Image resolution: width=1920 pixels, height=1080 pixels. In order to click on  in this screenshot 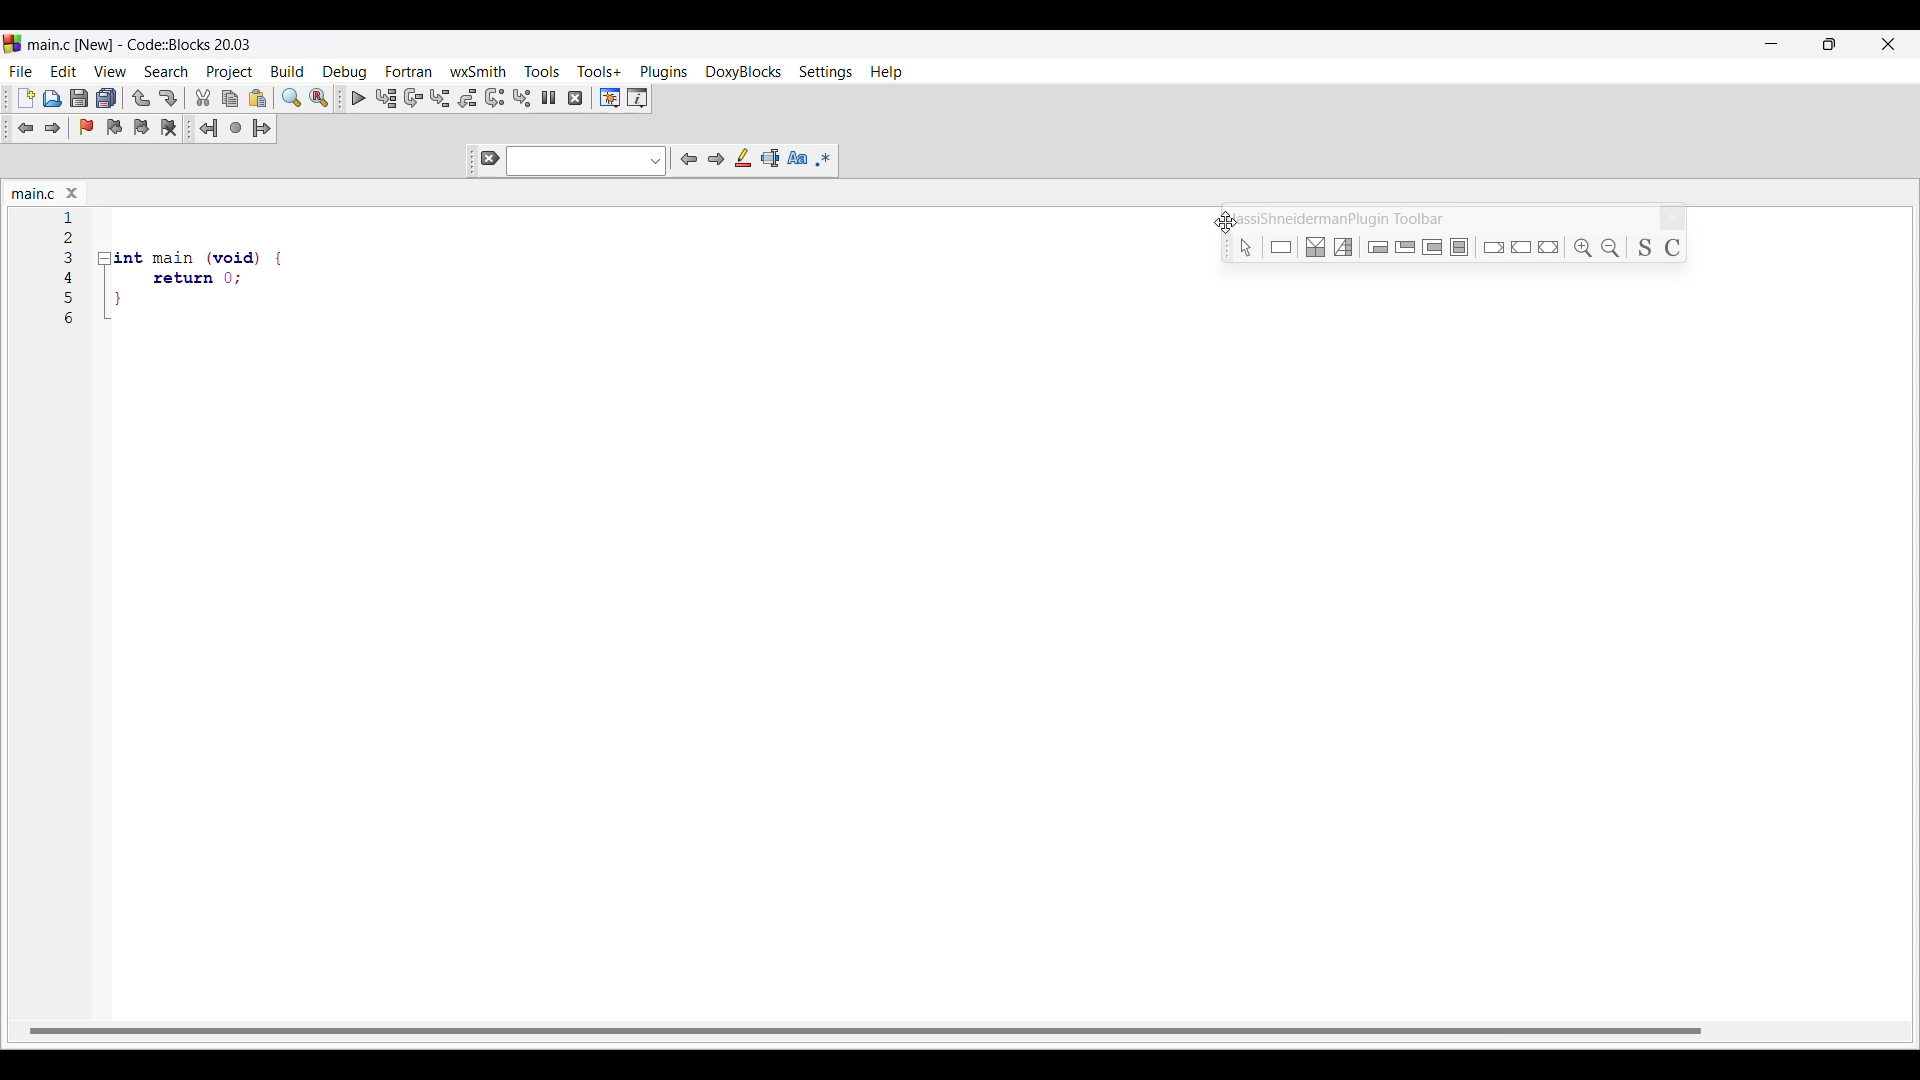, I will do `click(1346, 245)`.